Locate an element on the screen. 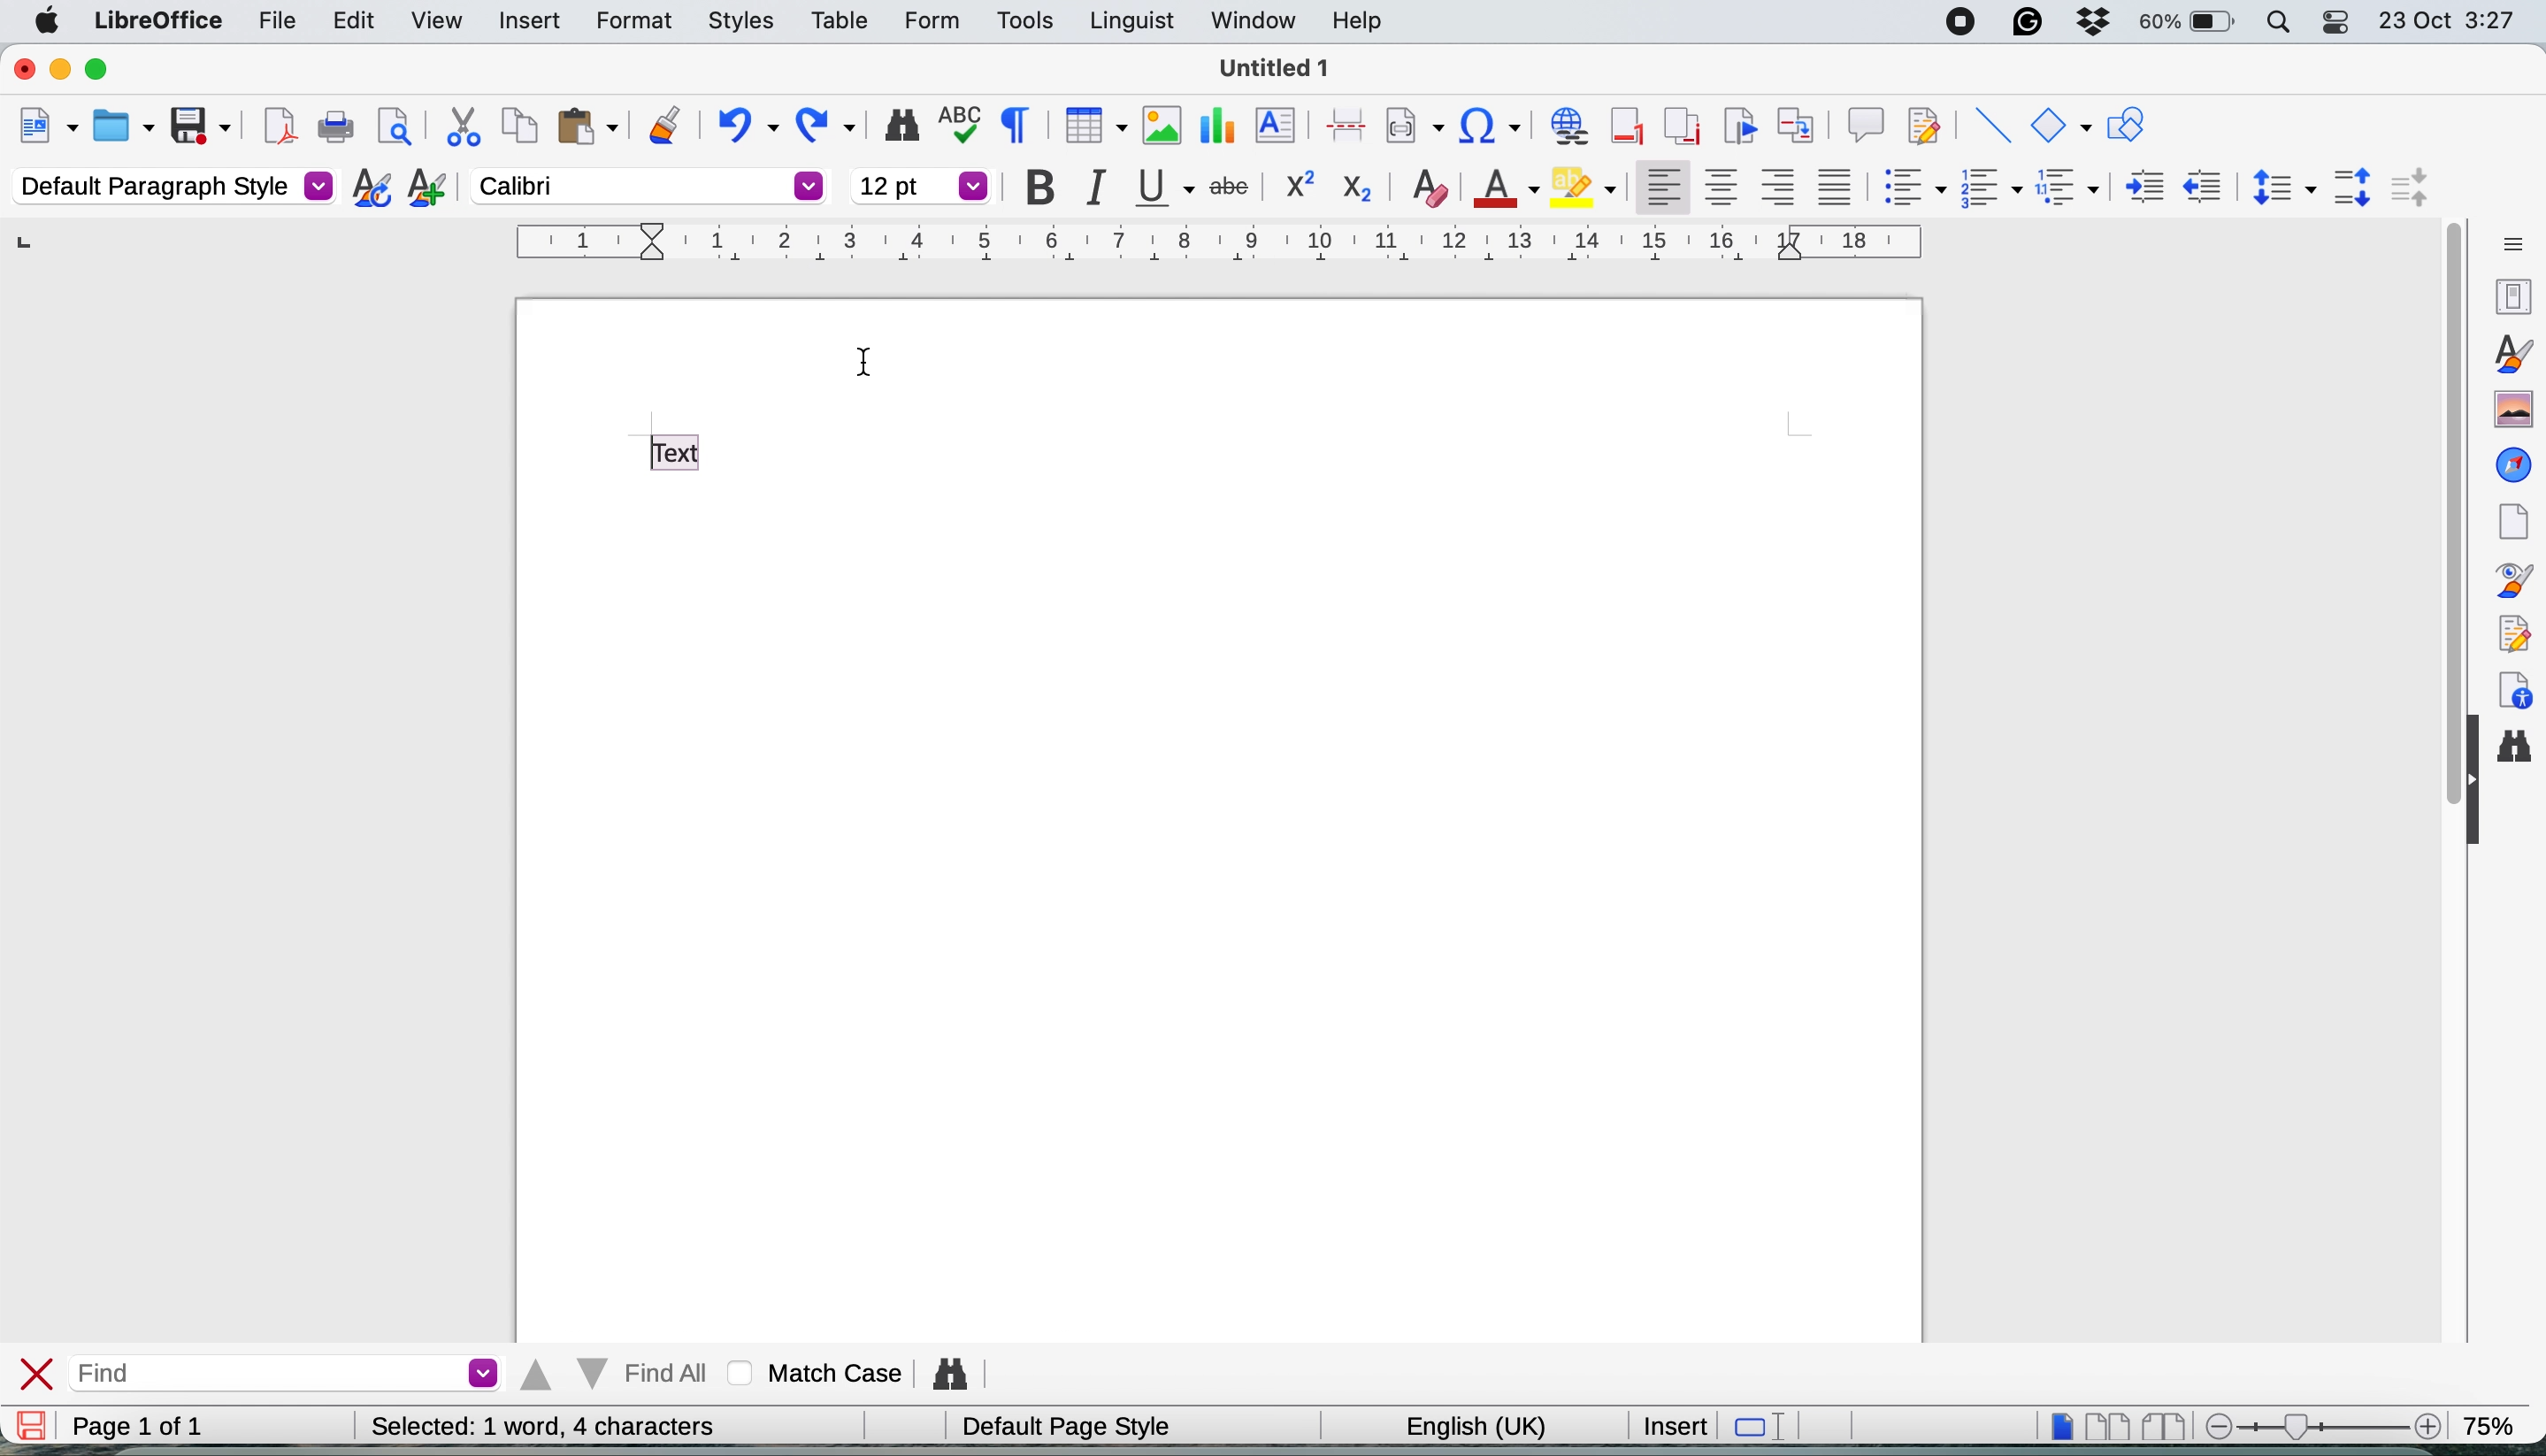 The width and height of the screenshot is (2546, 1456). insert field is located at coordinates (1417, 124).